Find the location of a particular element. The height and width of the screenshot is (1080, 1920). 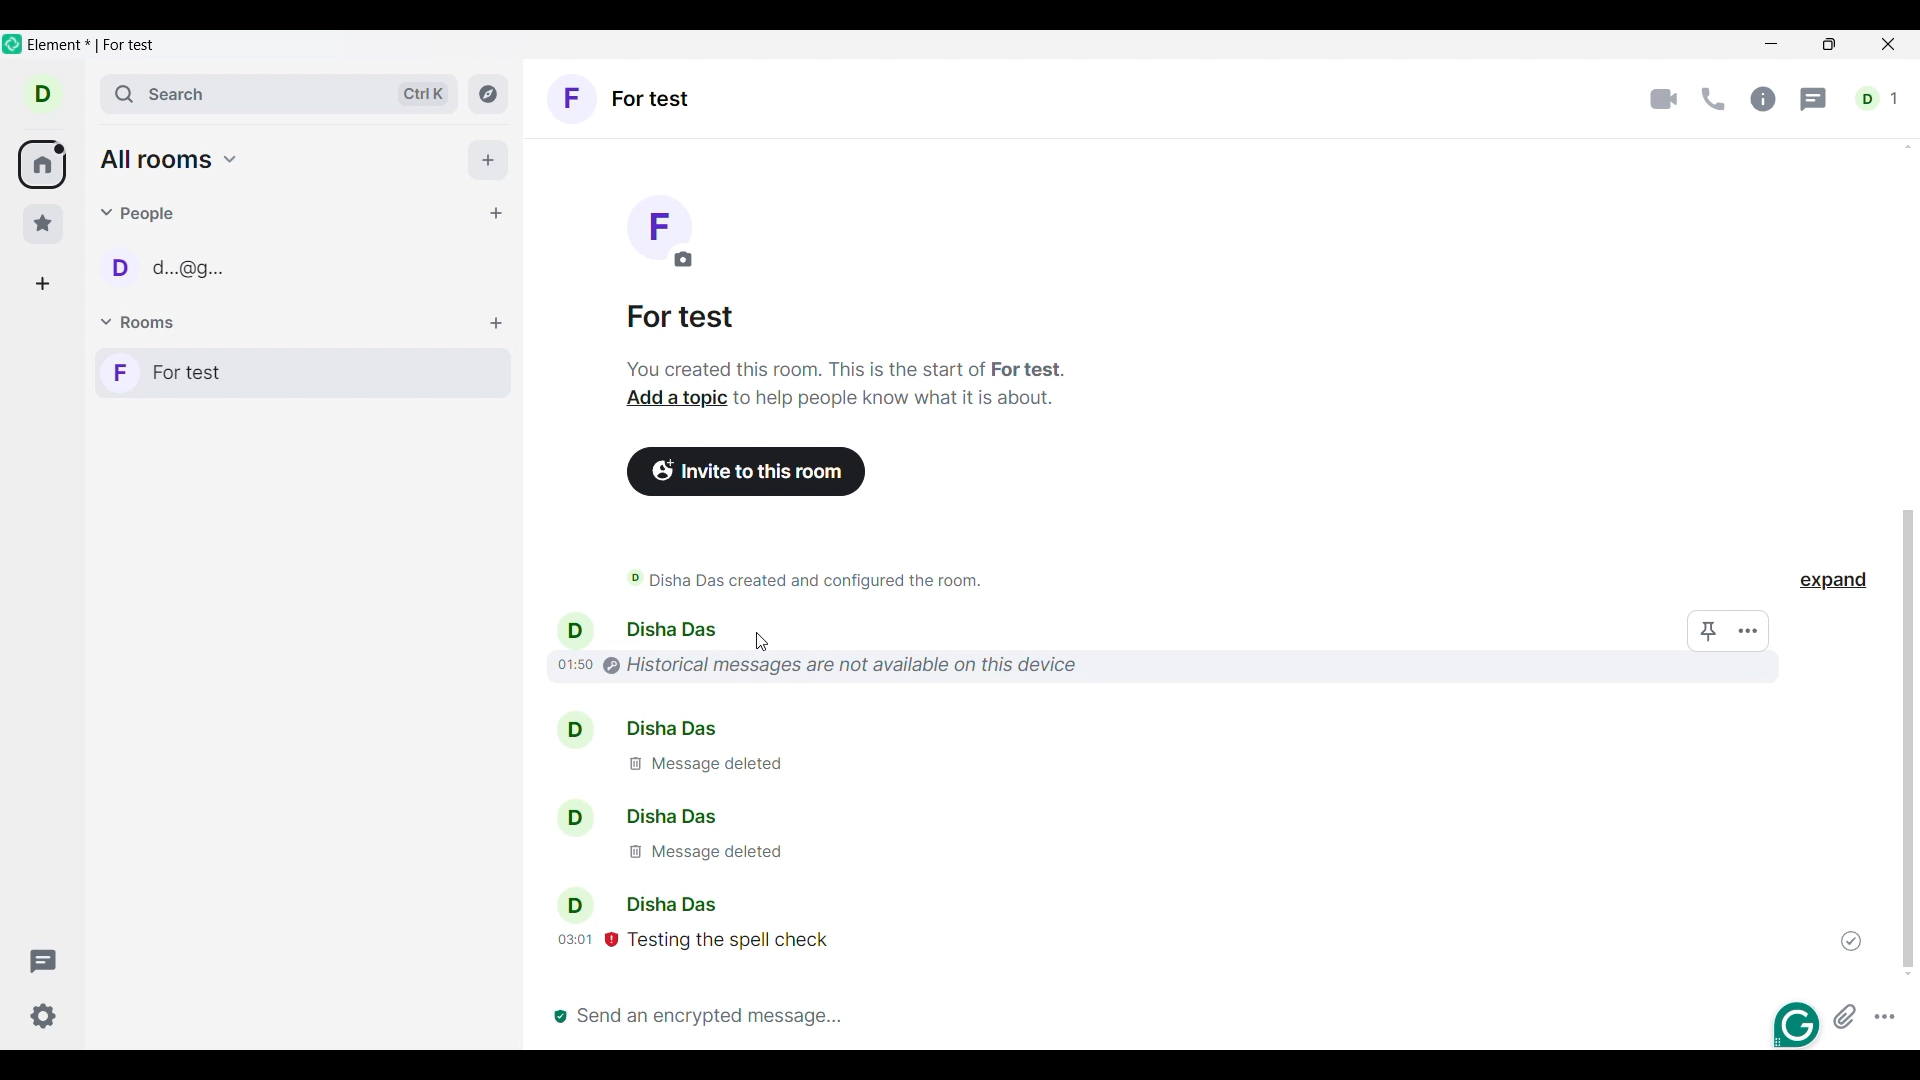

Create a space is located at coordinates (42, 284).